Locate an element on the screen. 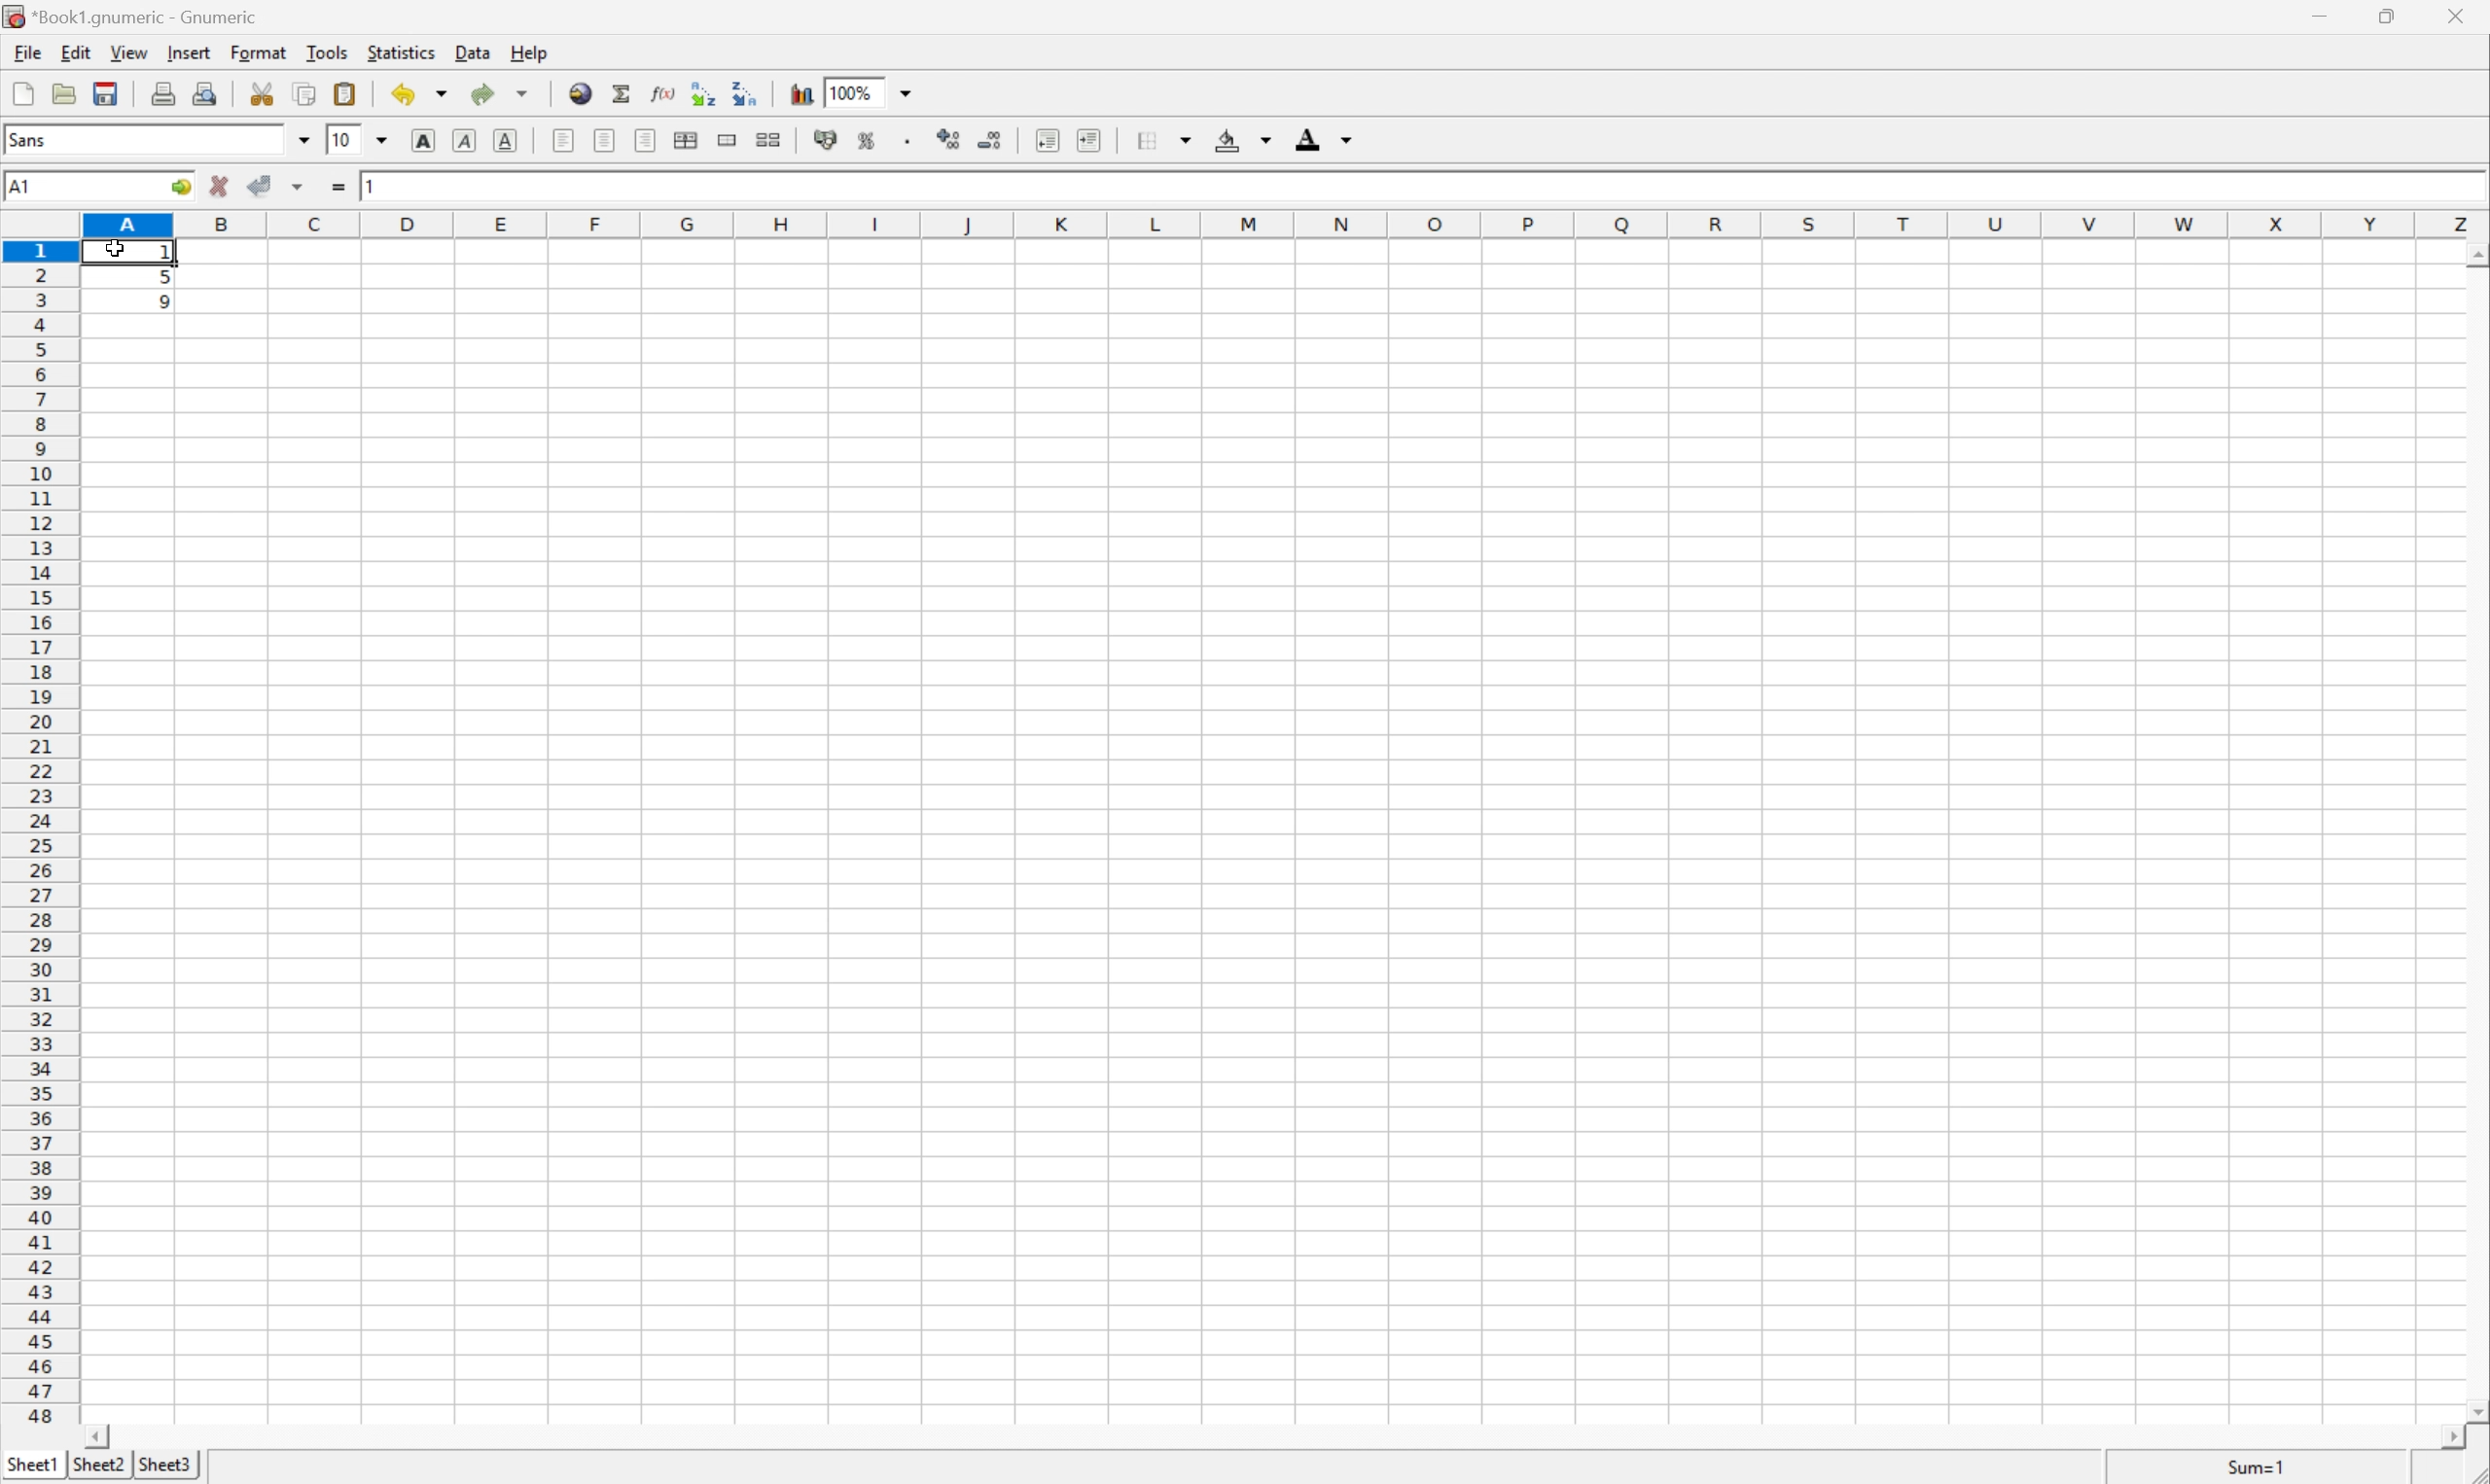 This screenshot has height=1484, width=2490. enter formula is located at coordinates (339, 187).